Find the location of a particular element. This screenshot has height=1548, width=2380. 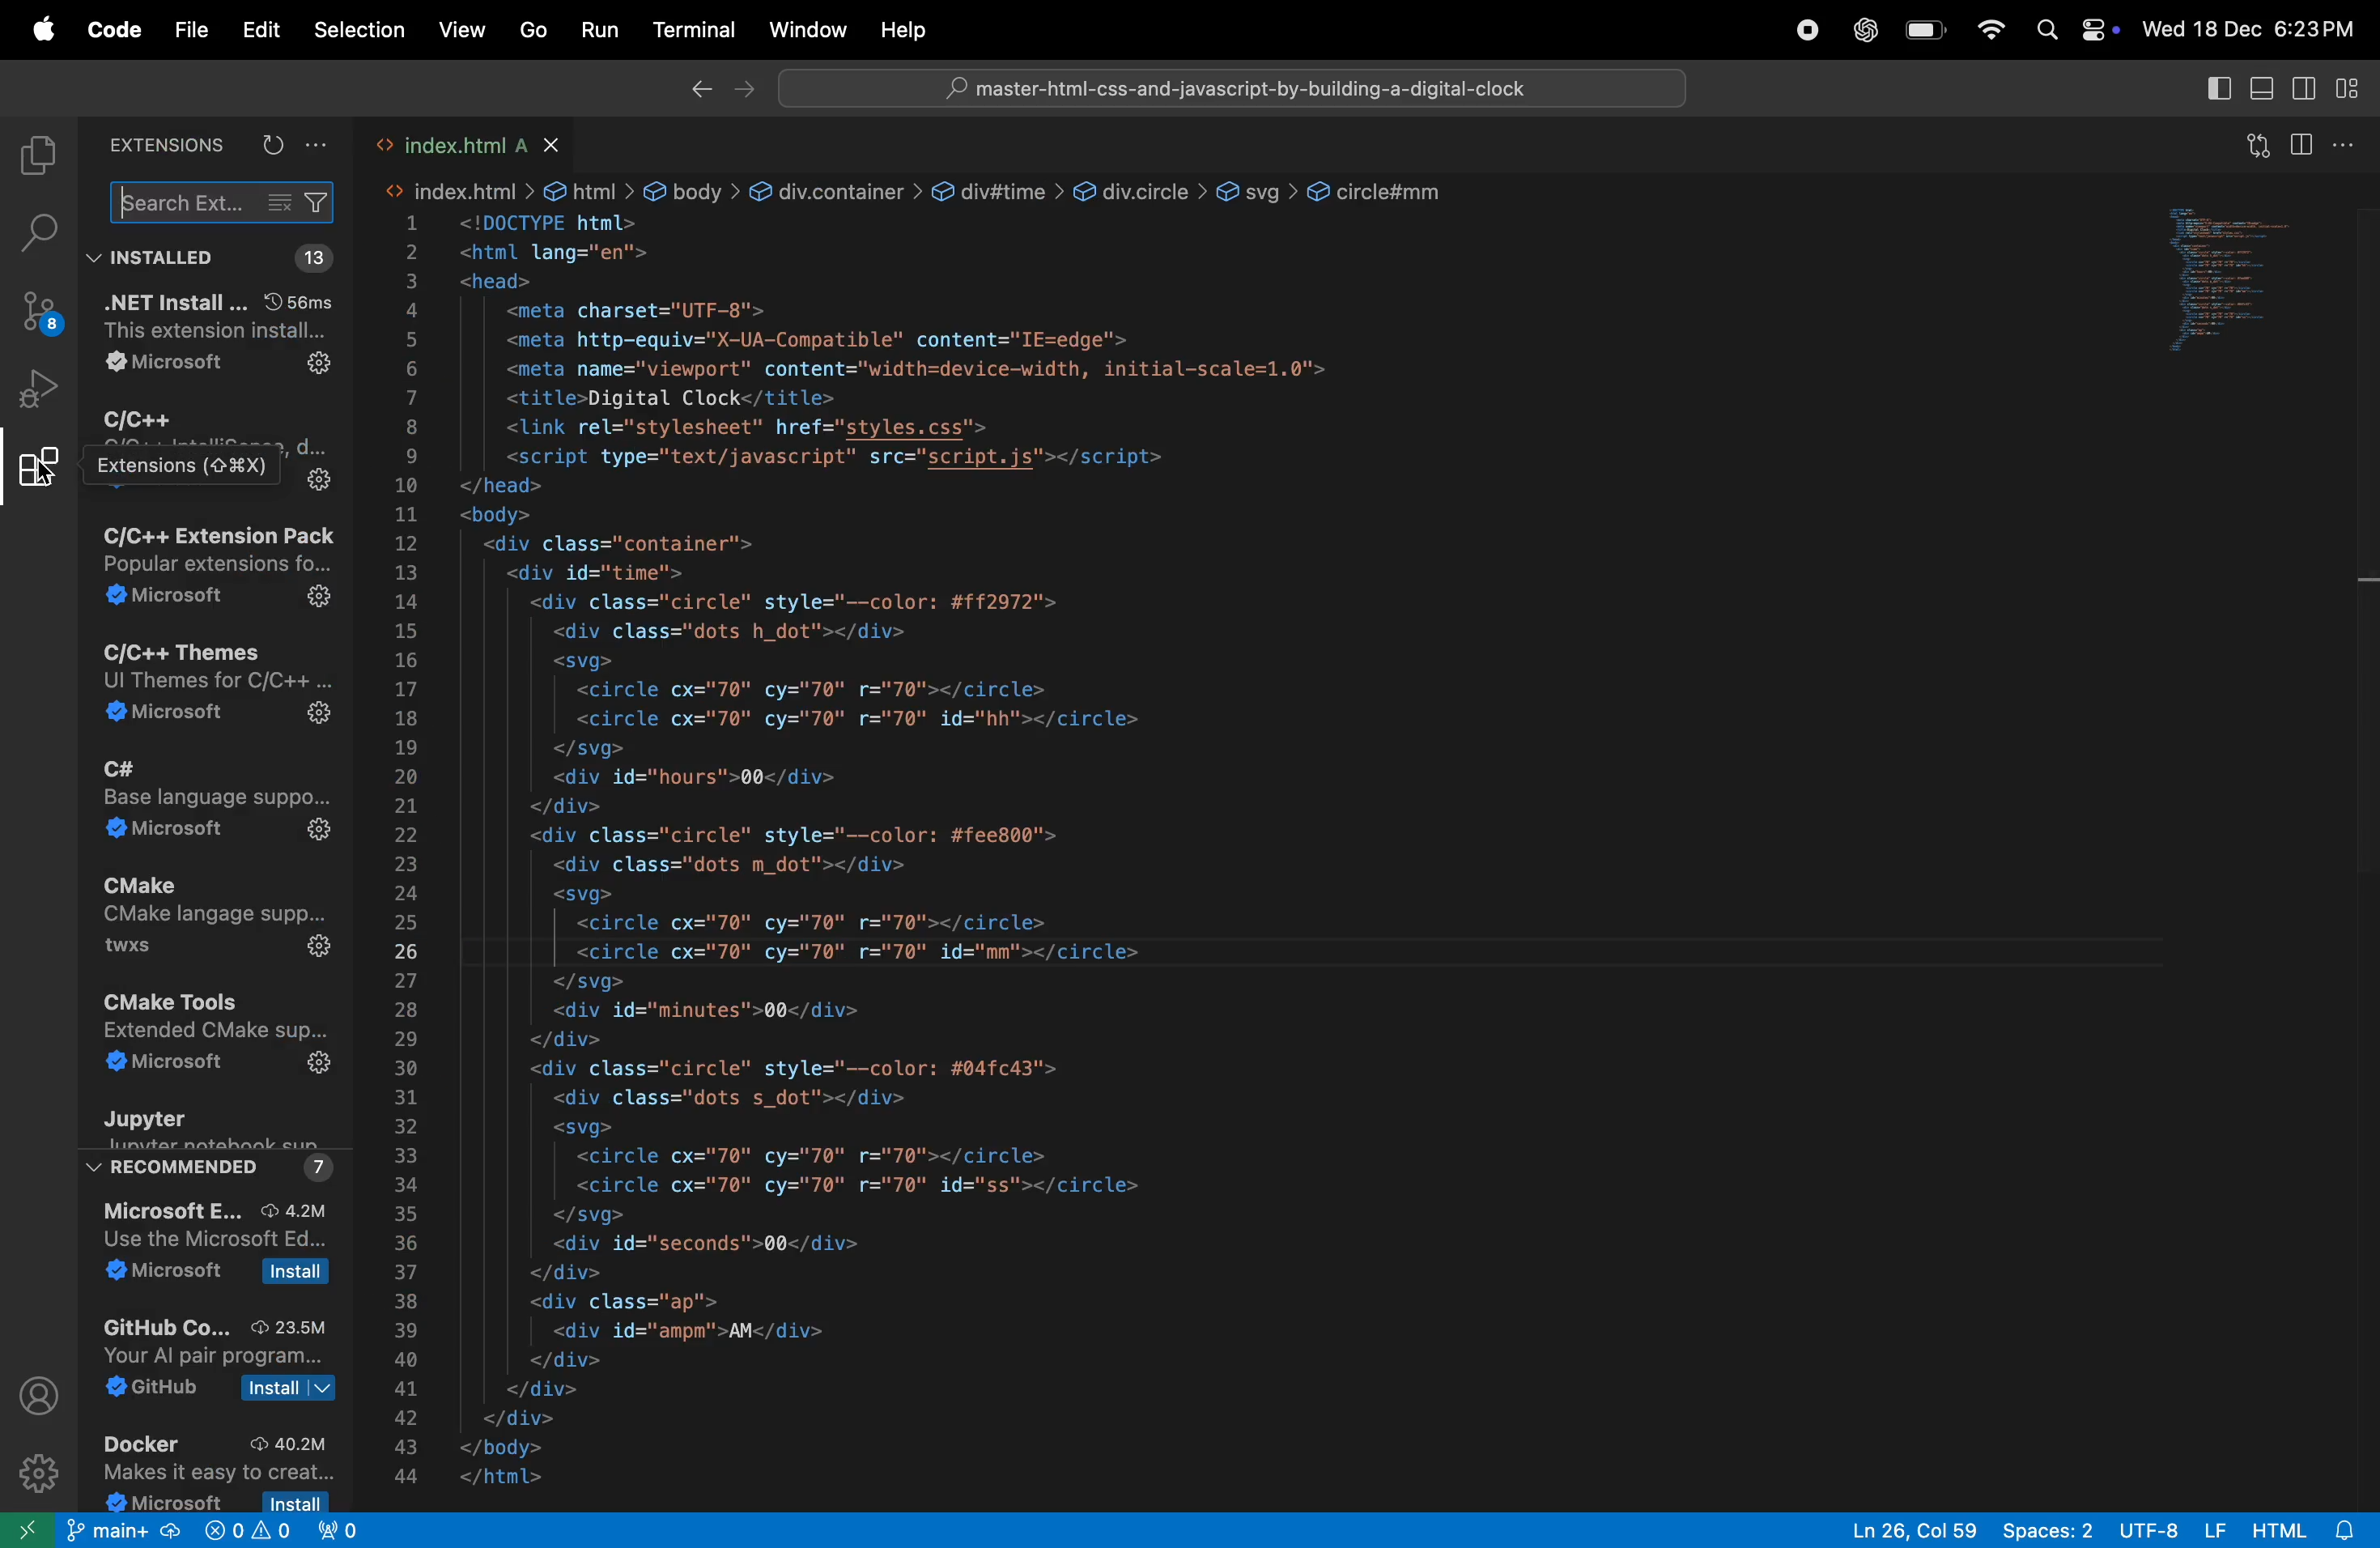

open changes is located at coordinates (2251, 146).